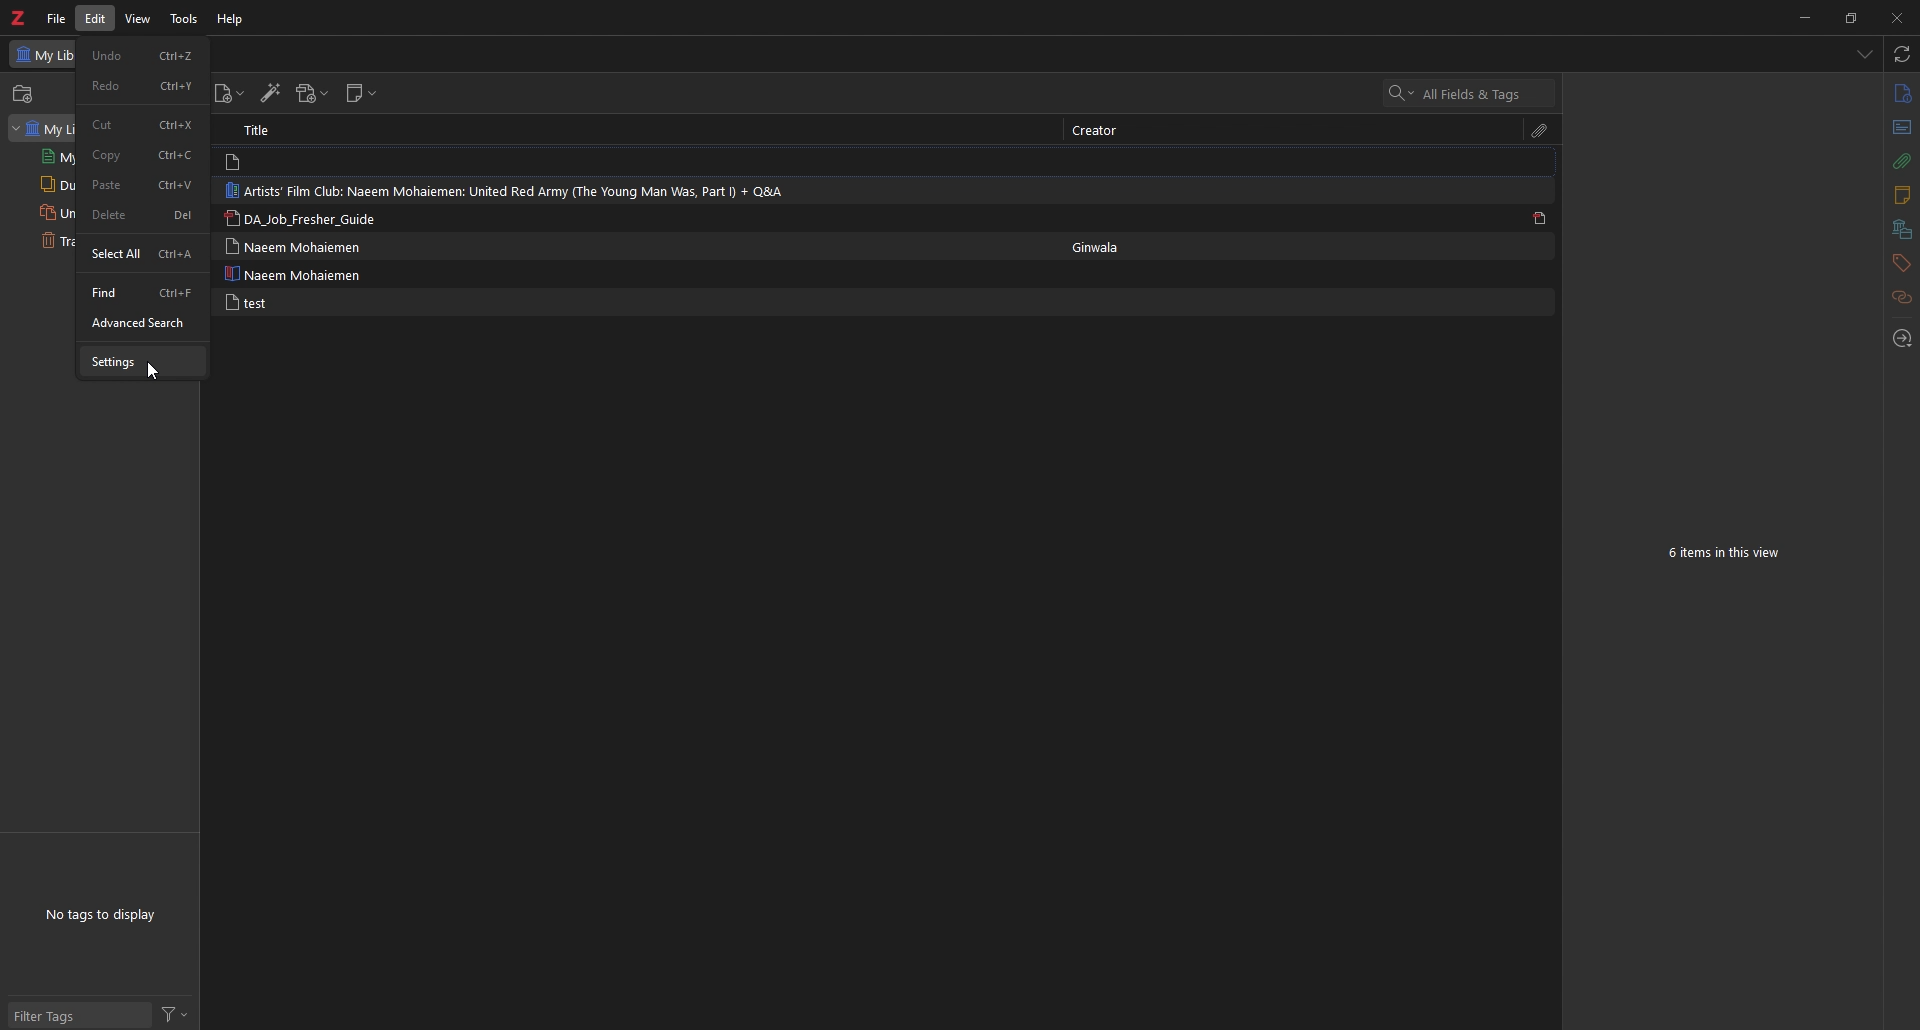 This screenshot has width=1920, height=1030. I want to click on attachment, so click(1900, 162).